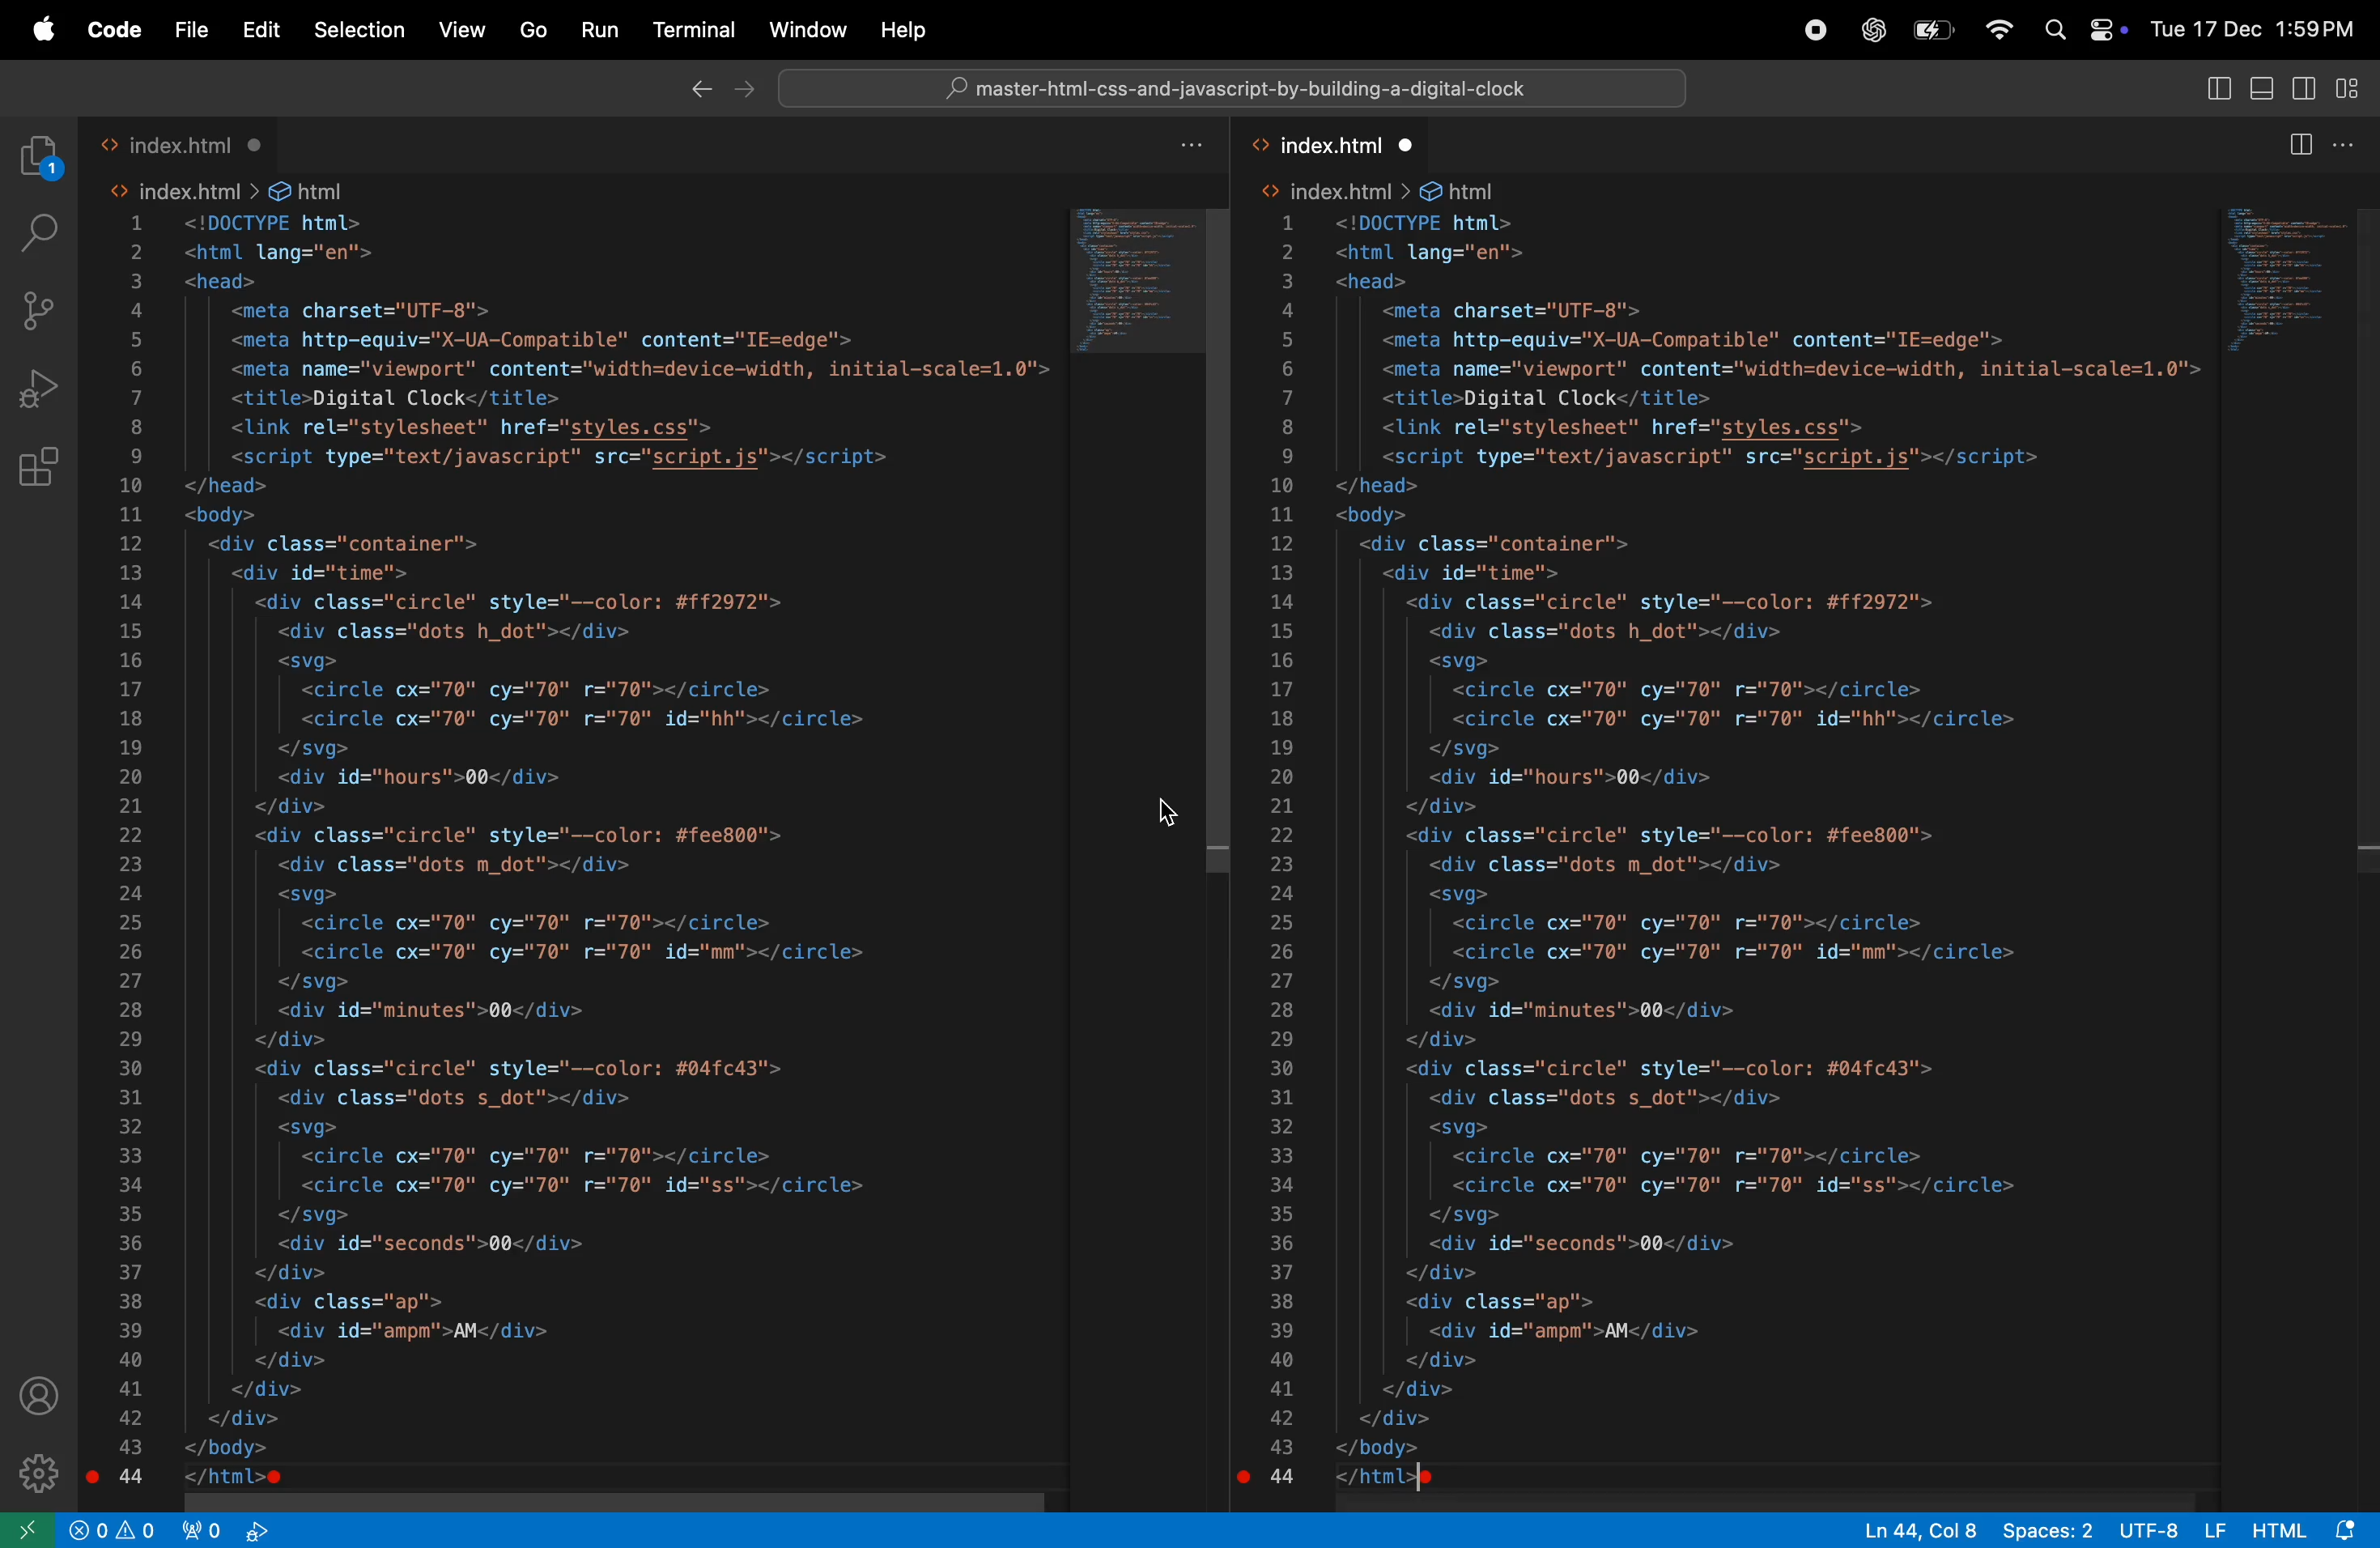 This screenshot has height=1548, width=2380. I want to click on view, so click(462, 29).